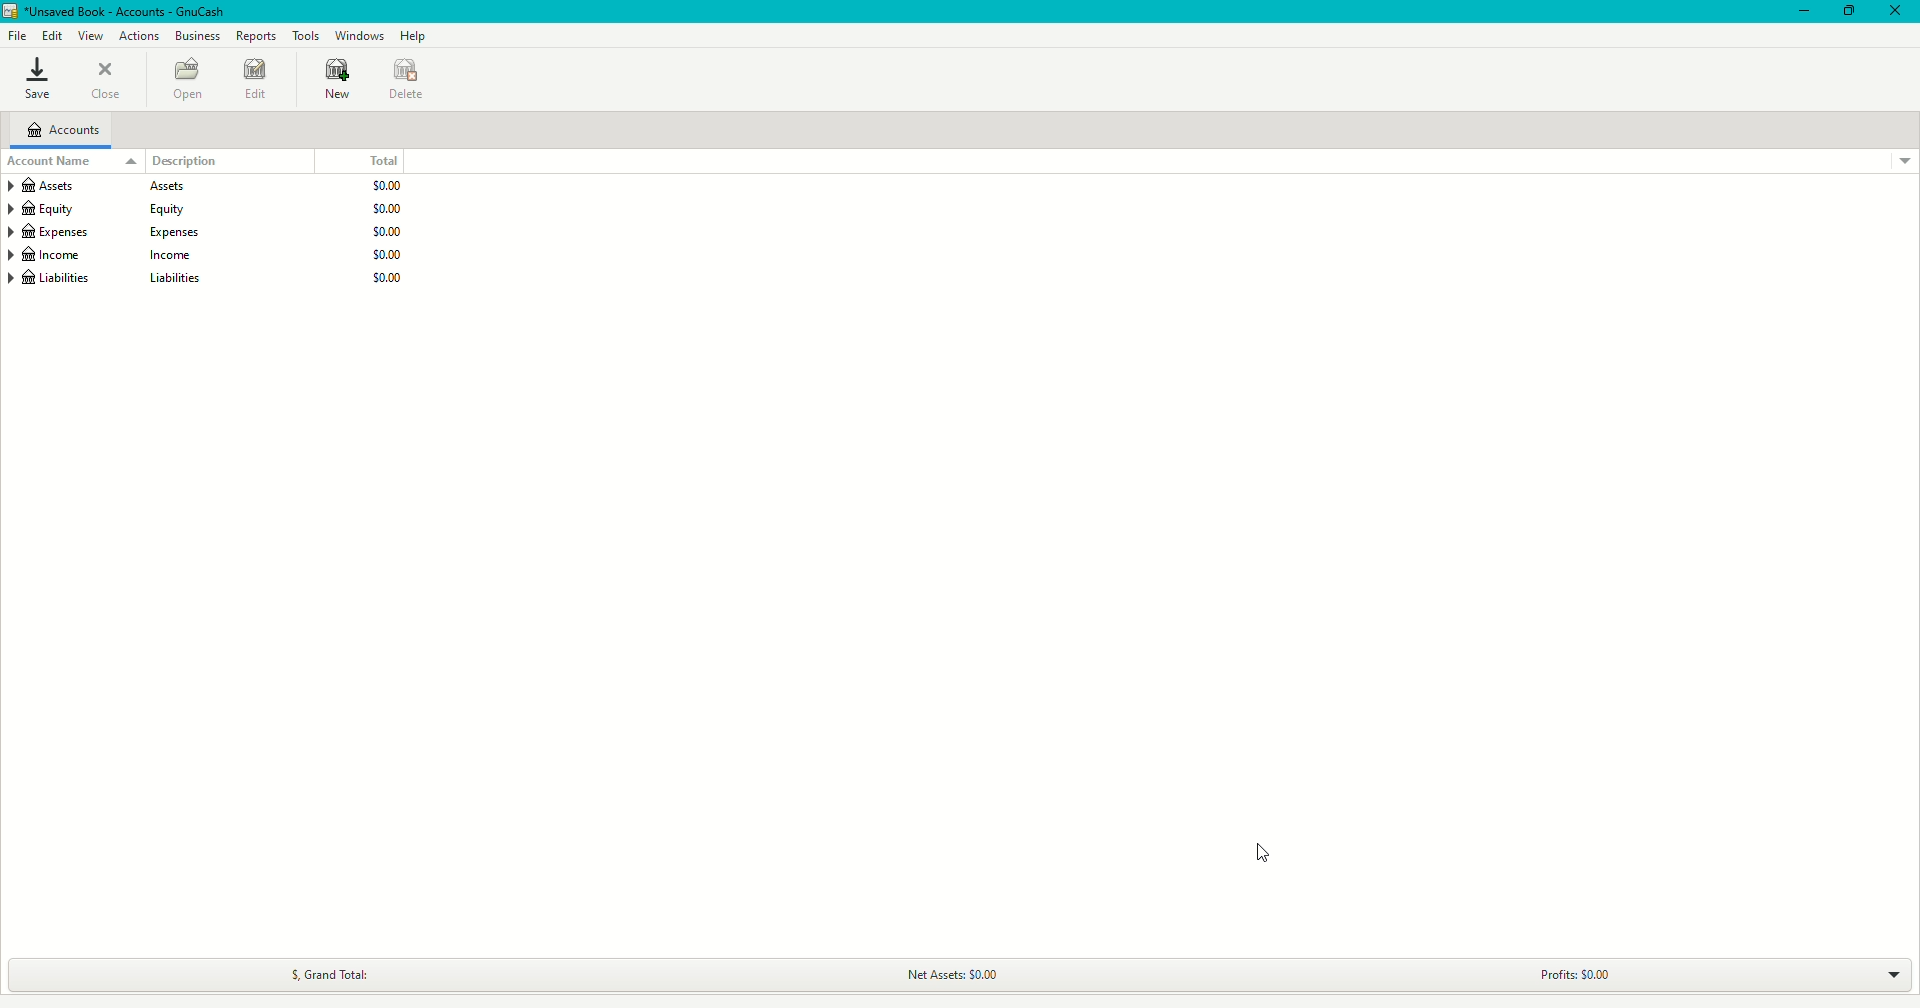 The image size is (1920, 1008). I want to click on Open, so click(189, 79).